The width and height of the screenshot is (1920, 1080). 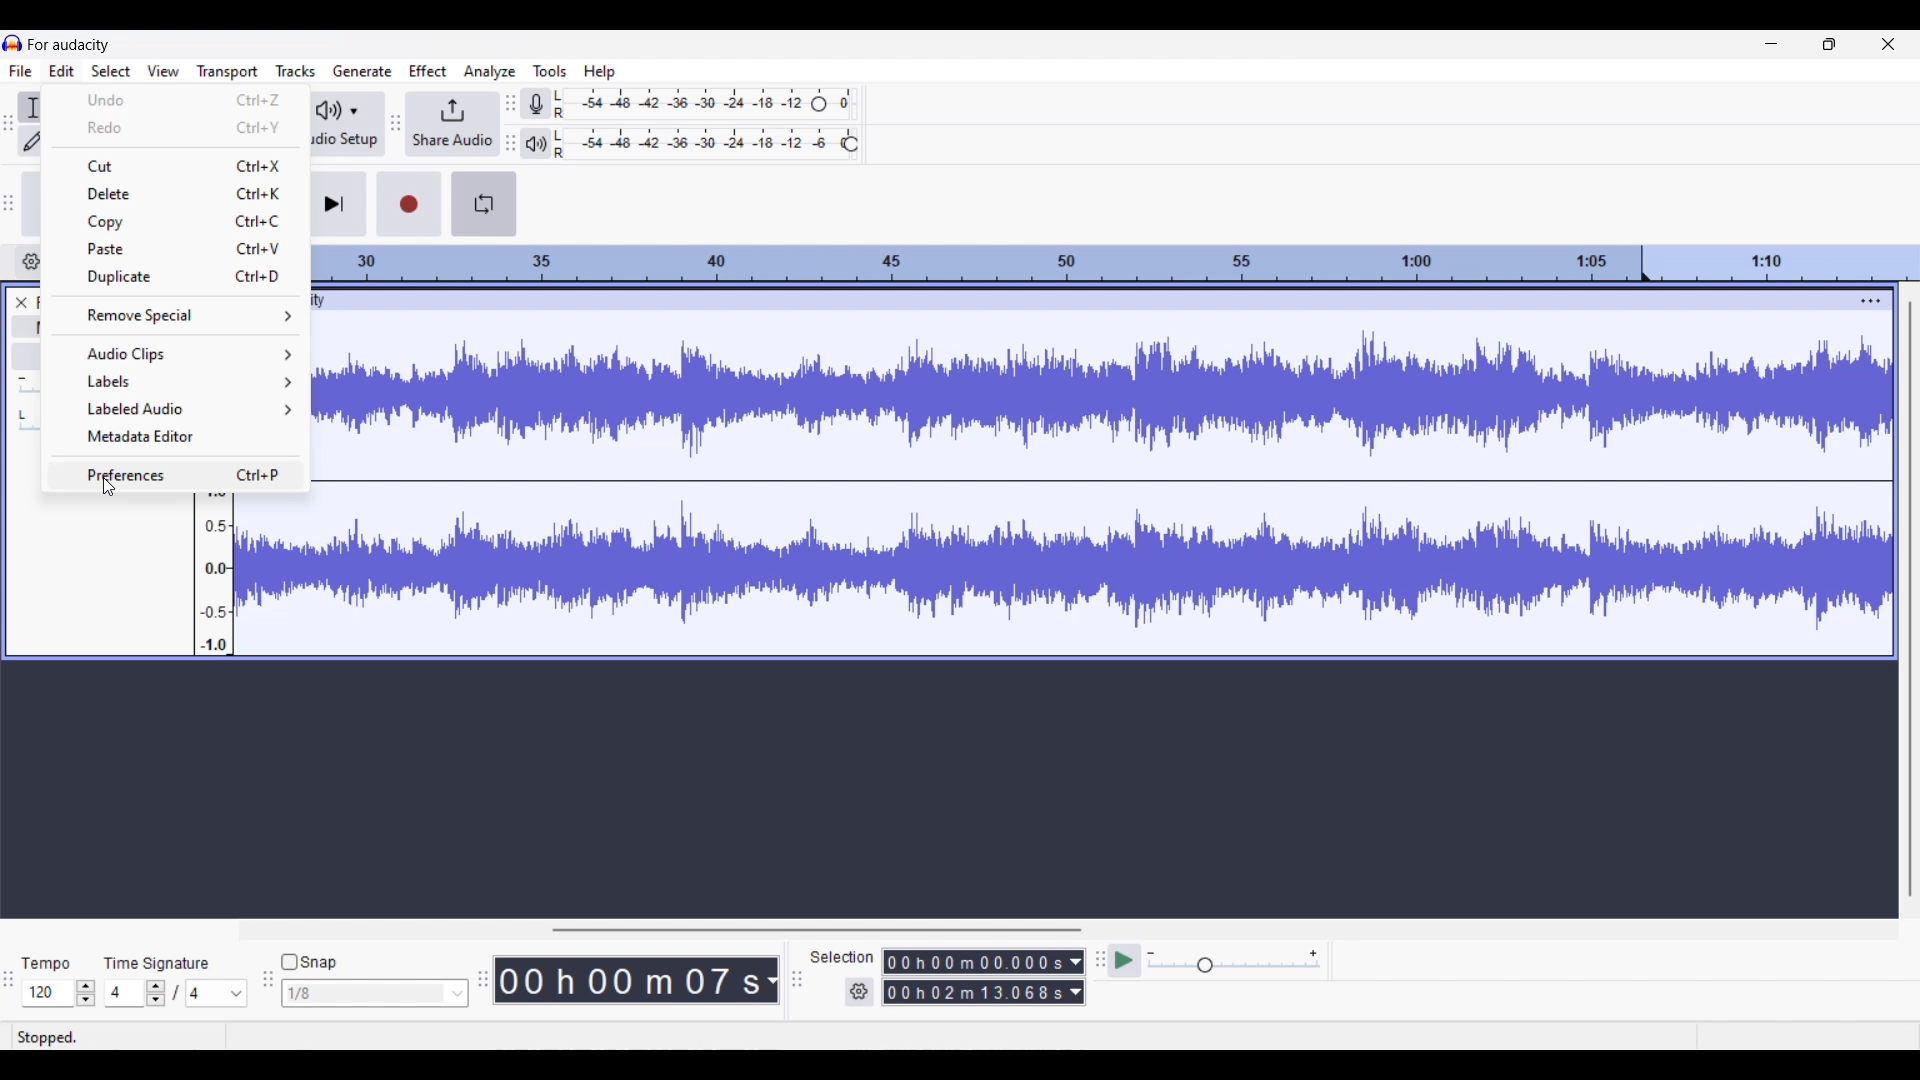 What do you see at coordinates (28, 422) in the screenshot?
I see `Pan scale` at bounding box center [28, 422].